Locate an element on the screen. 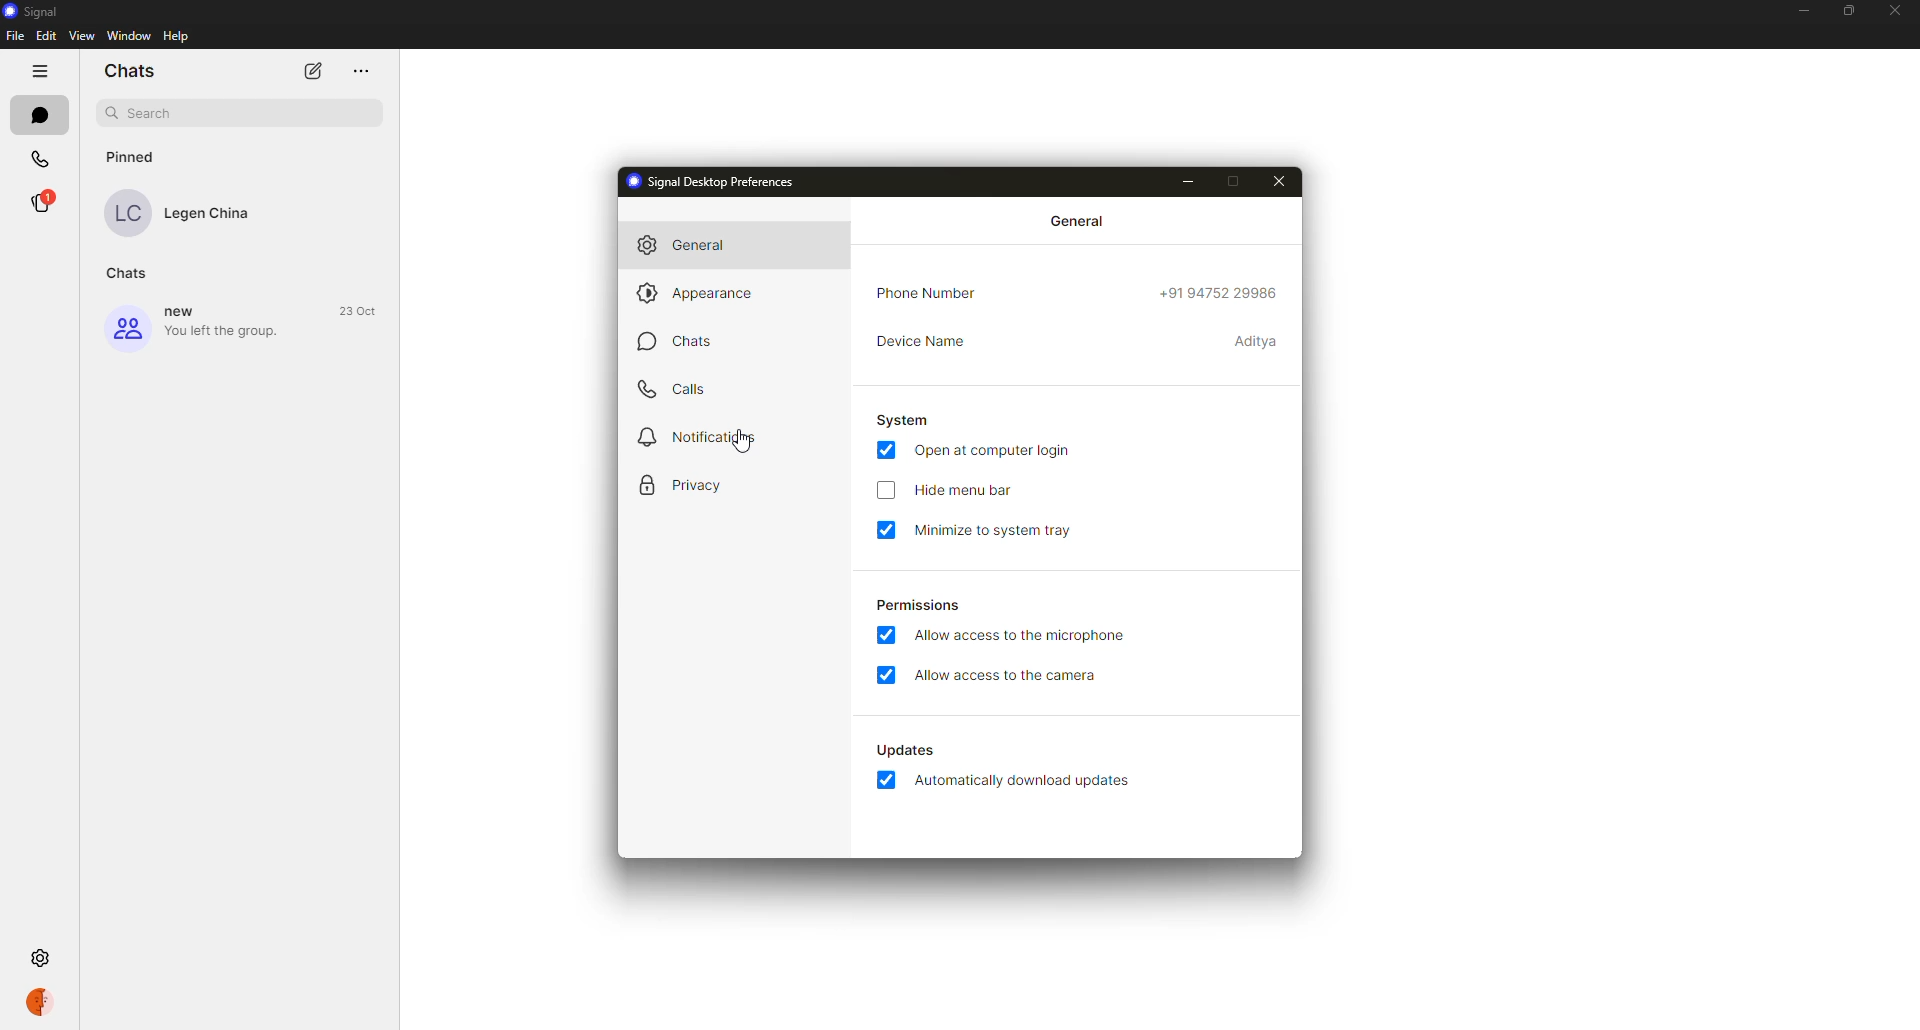  You left the group. is located at coordinates (224, 332).